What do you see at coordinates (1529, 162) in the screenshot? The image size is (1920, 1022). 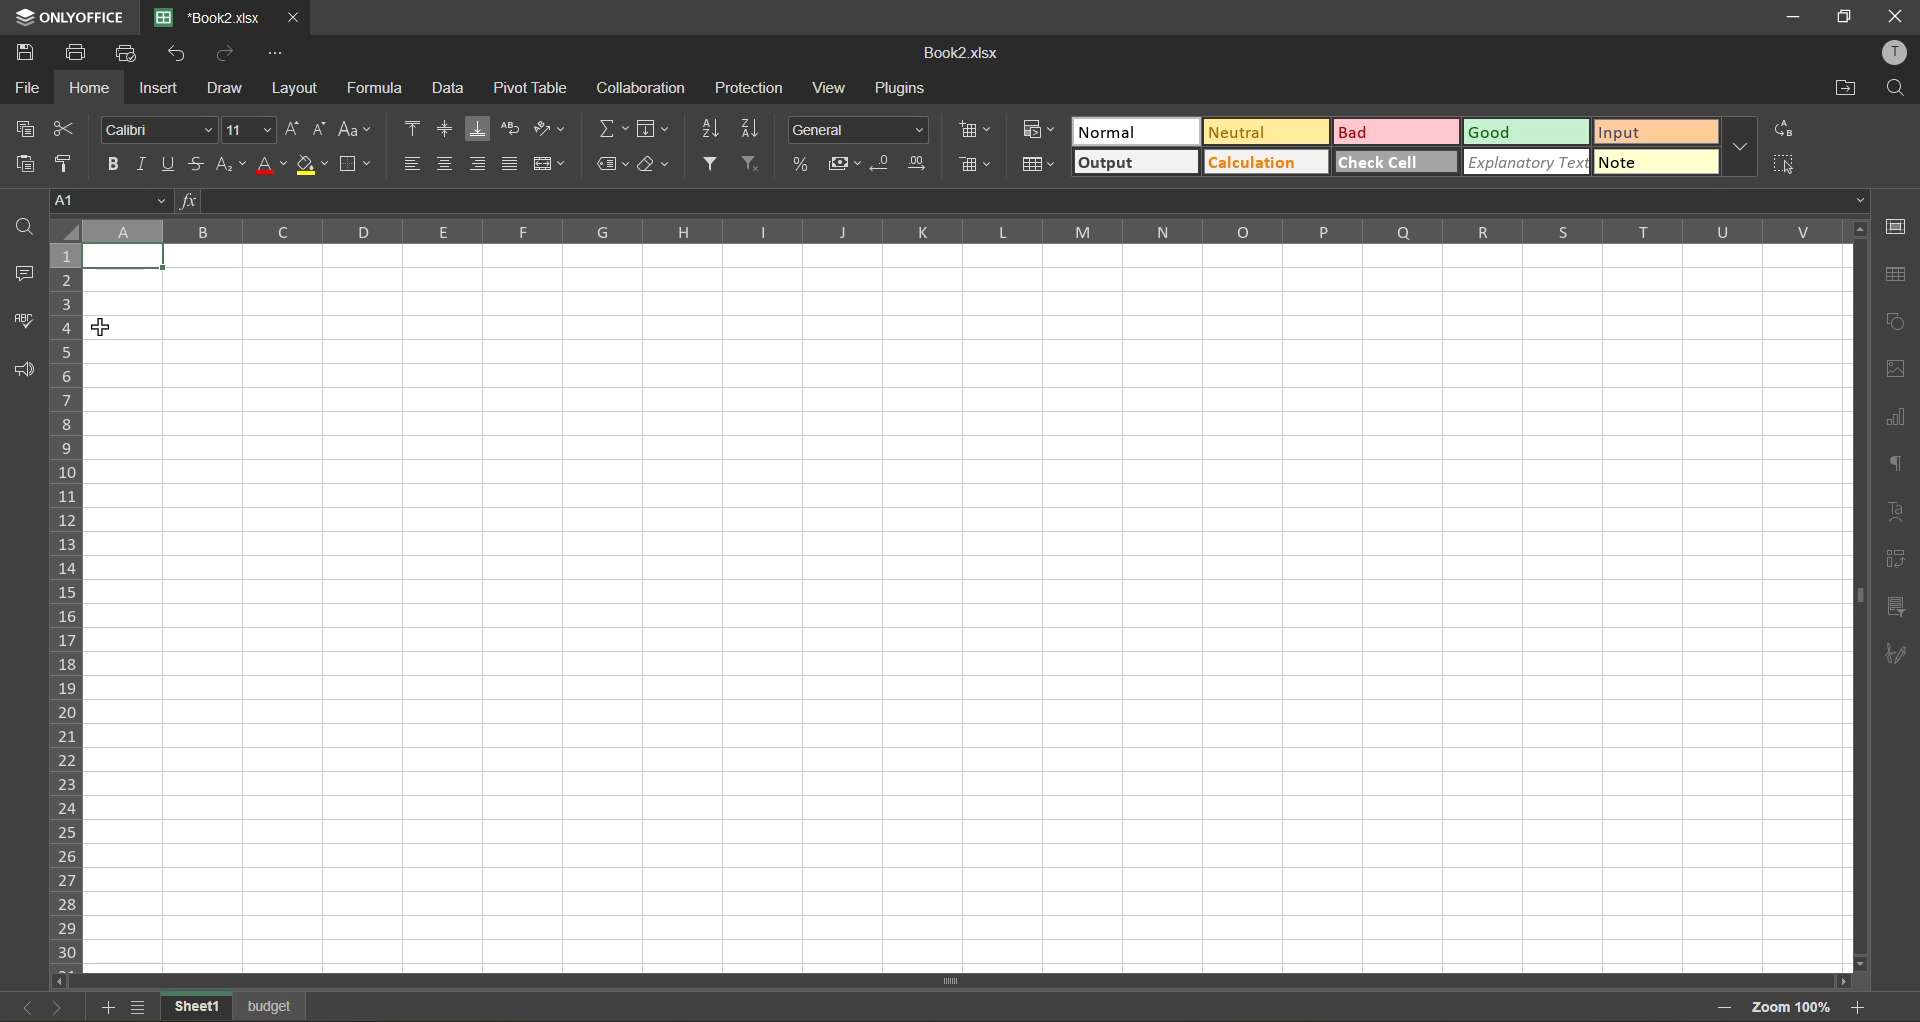 I see `explanatory text` at bounding box center [1529, 162].